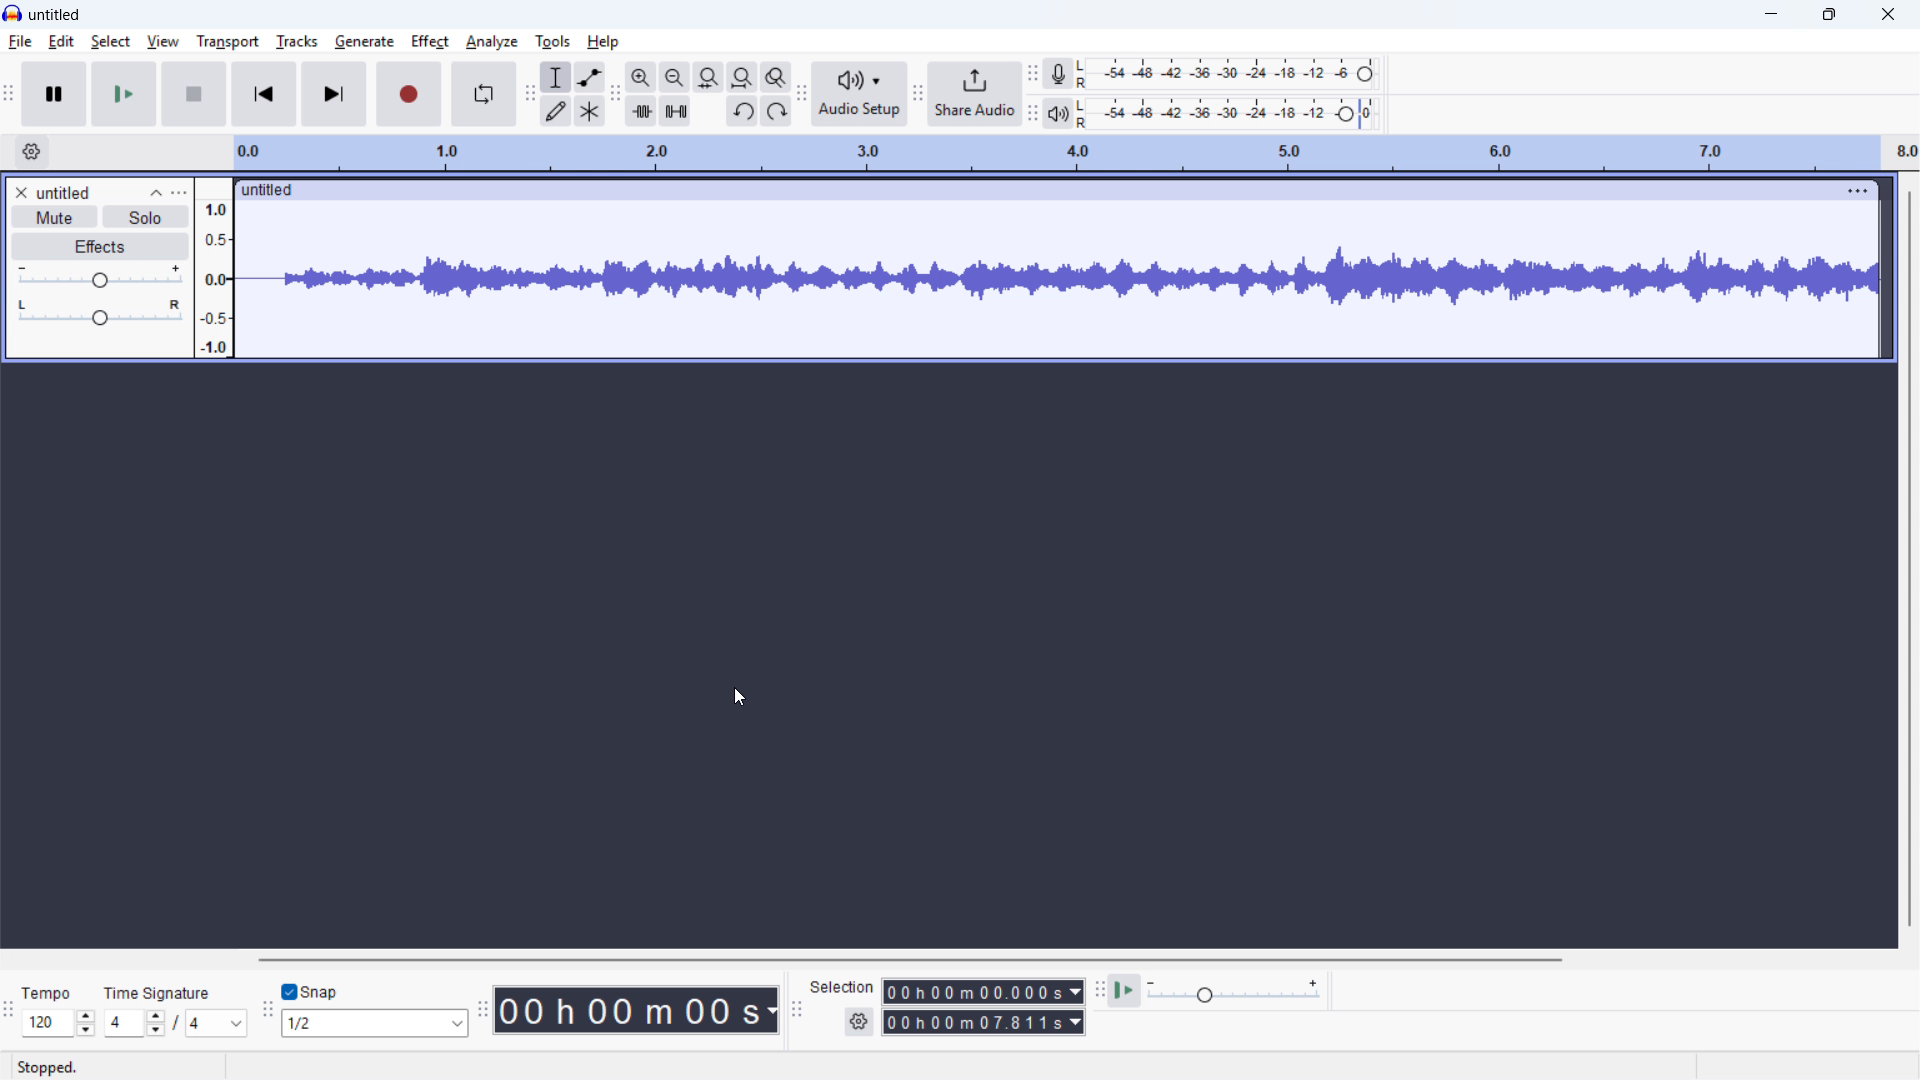 The width and height of the screenshot is (1920, 1080). Describe the element at coordinates (56, 14) in the screenshot. I see `project title` at that location.